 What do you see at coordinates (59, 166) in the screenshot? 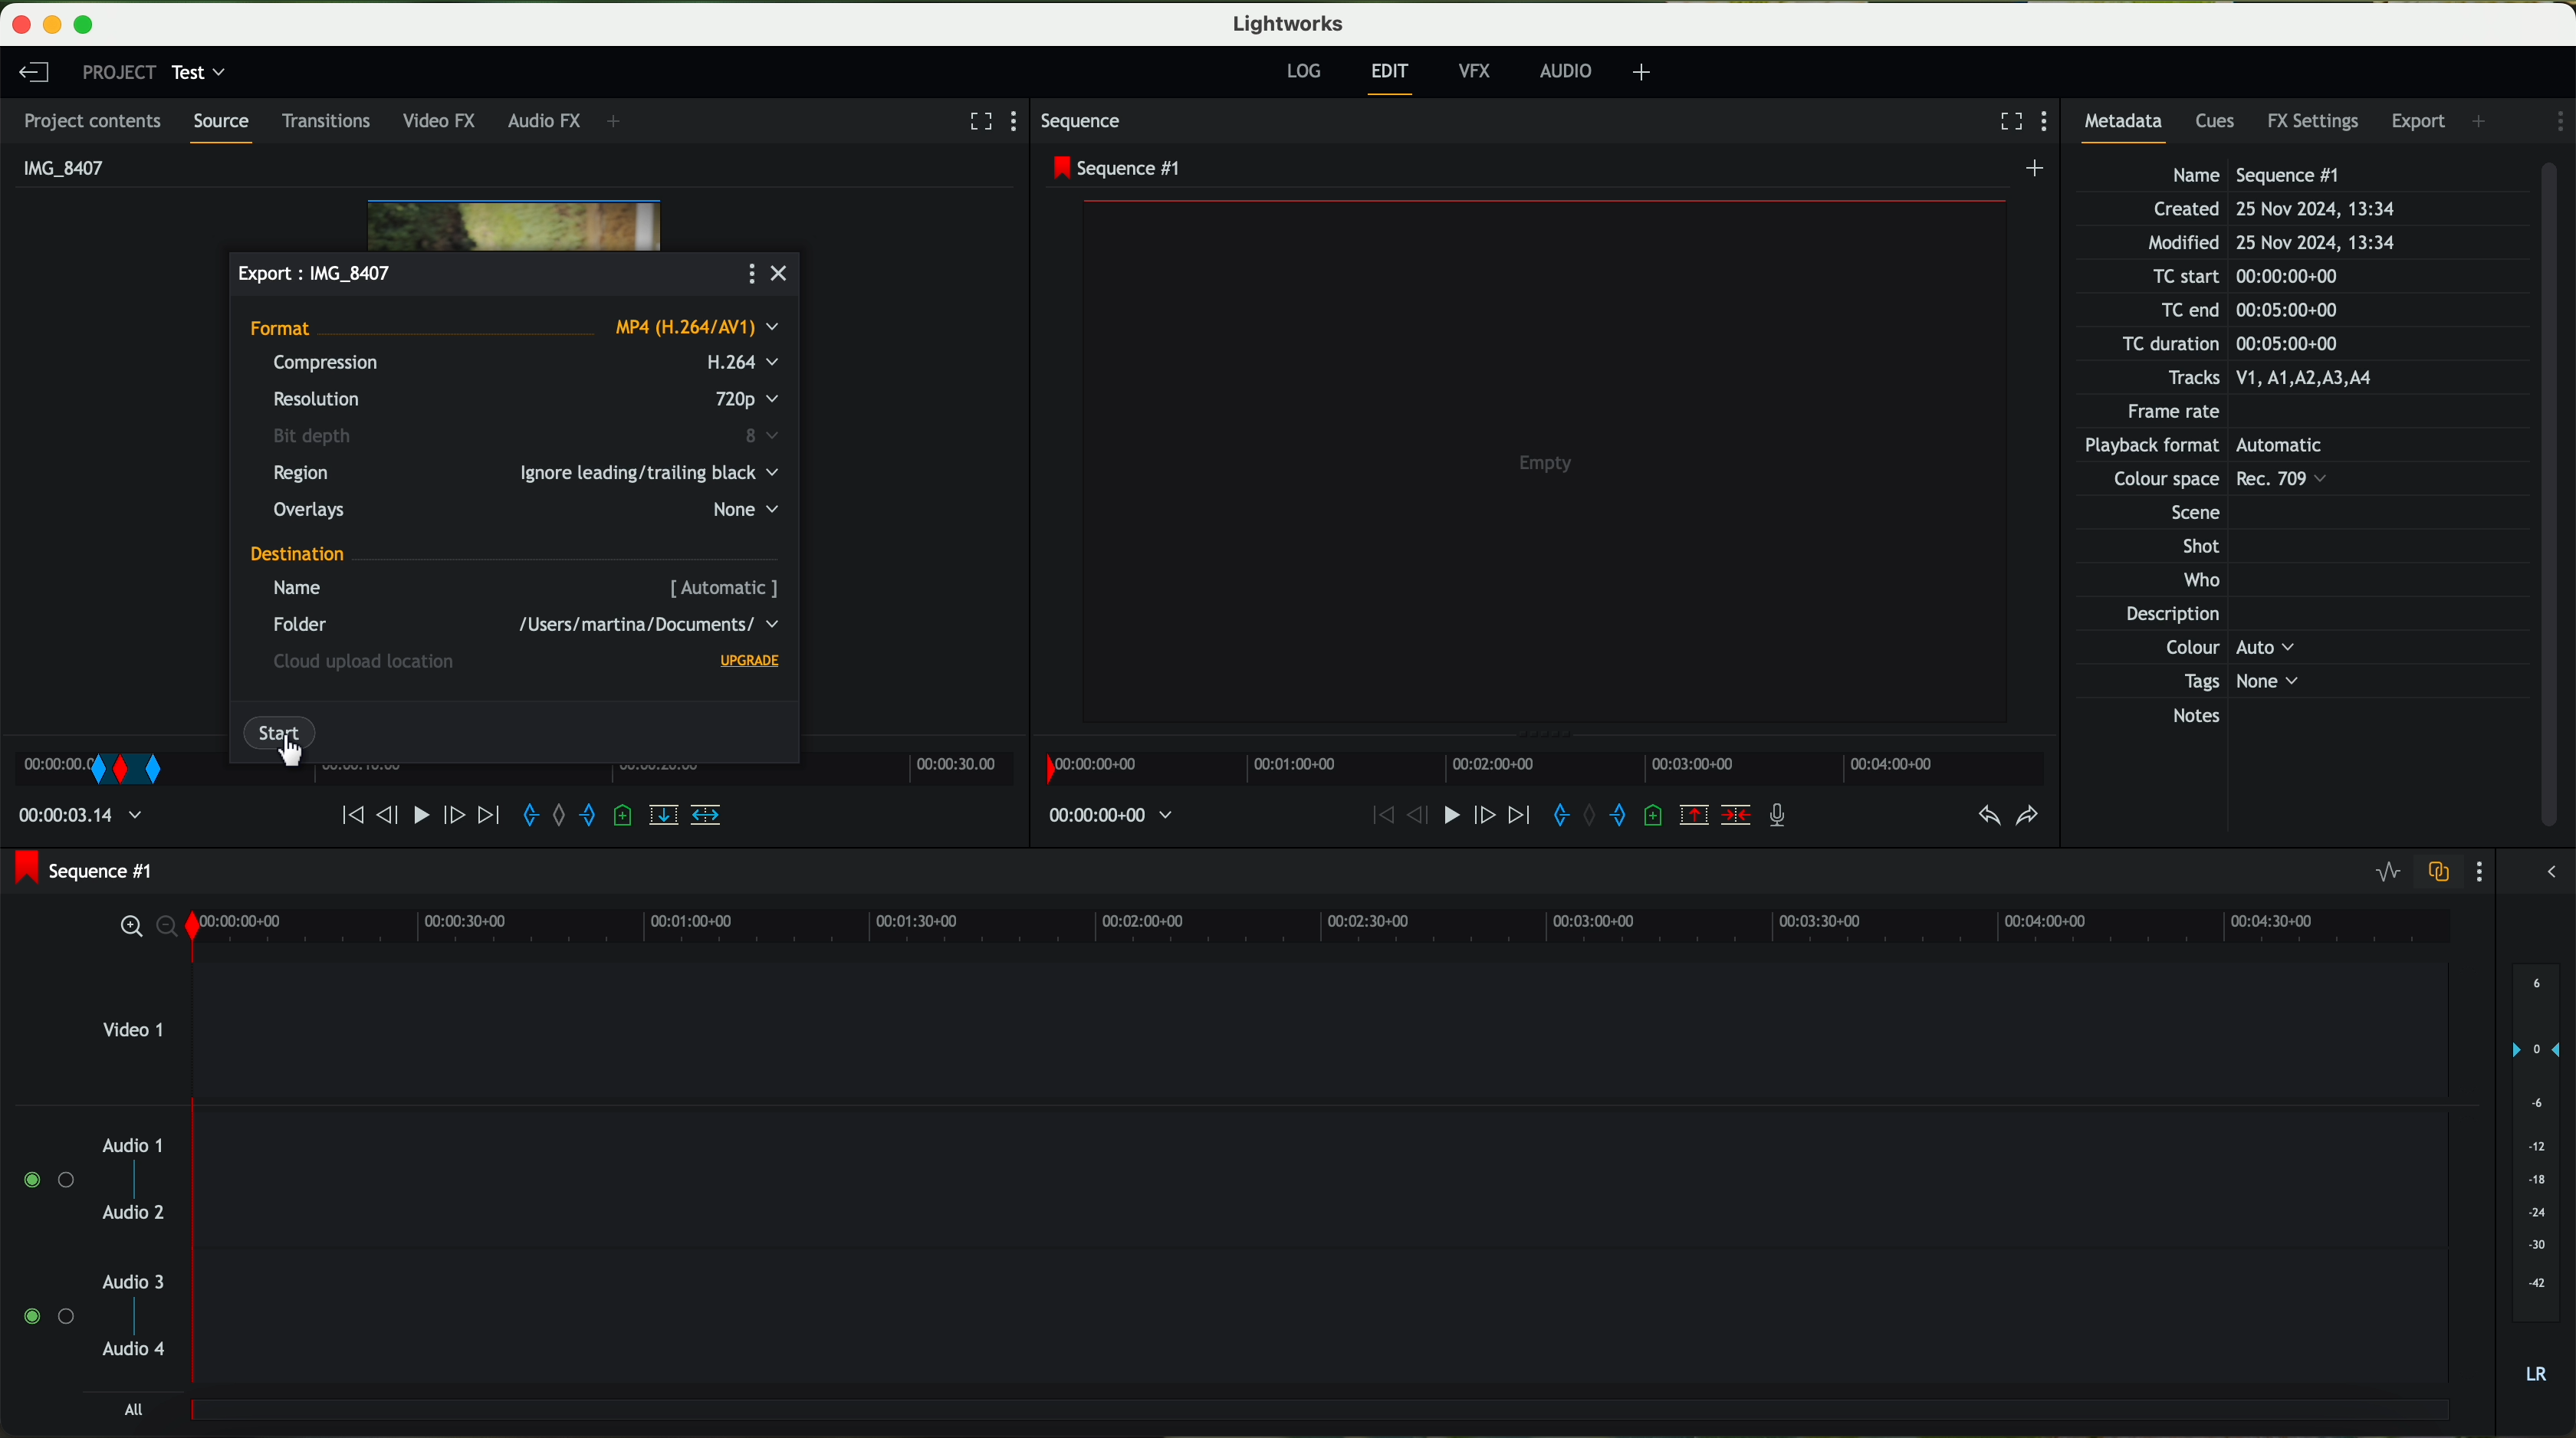
I see `IMG_8407` at bounding box center [59, 166].